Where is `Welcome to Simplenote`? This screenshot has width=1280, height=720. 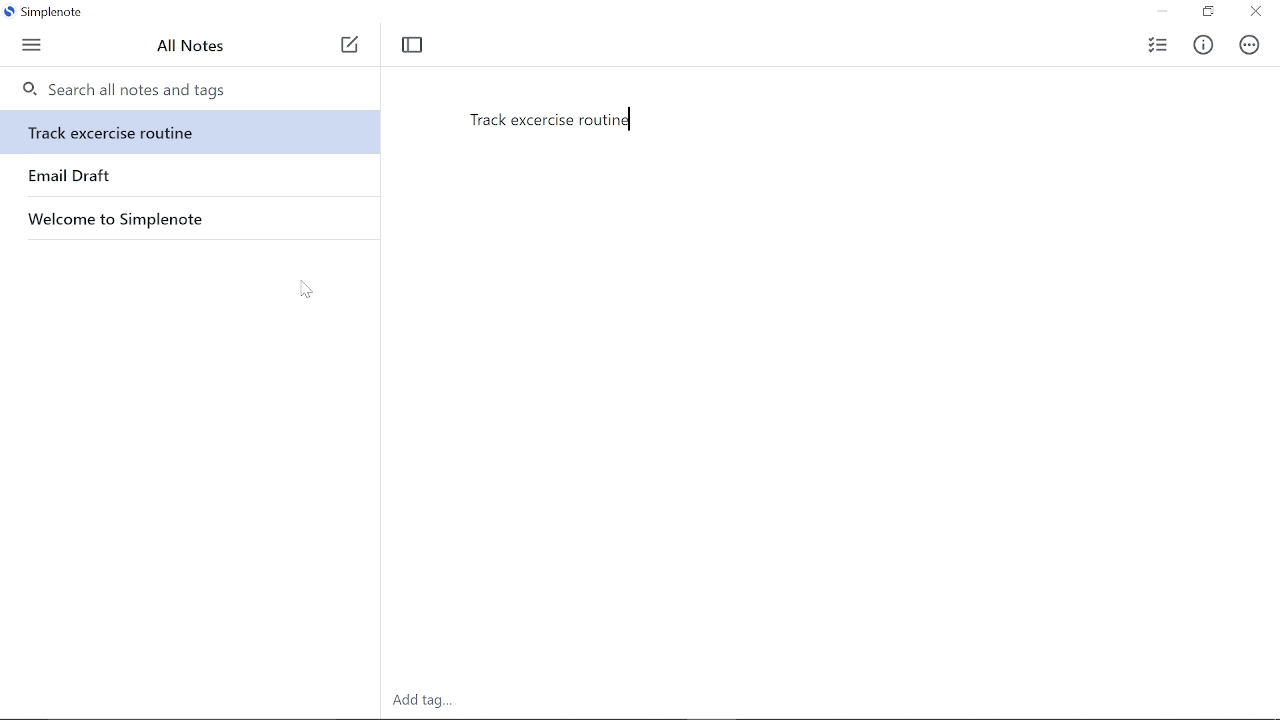 Welcome to Simplenote is located at coordinates (145, 219).